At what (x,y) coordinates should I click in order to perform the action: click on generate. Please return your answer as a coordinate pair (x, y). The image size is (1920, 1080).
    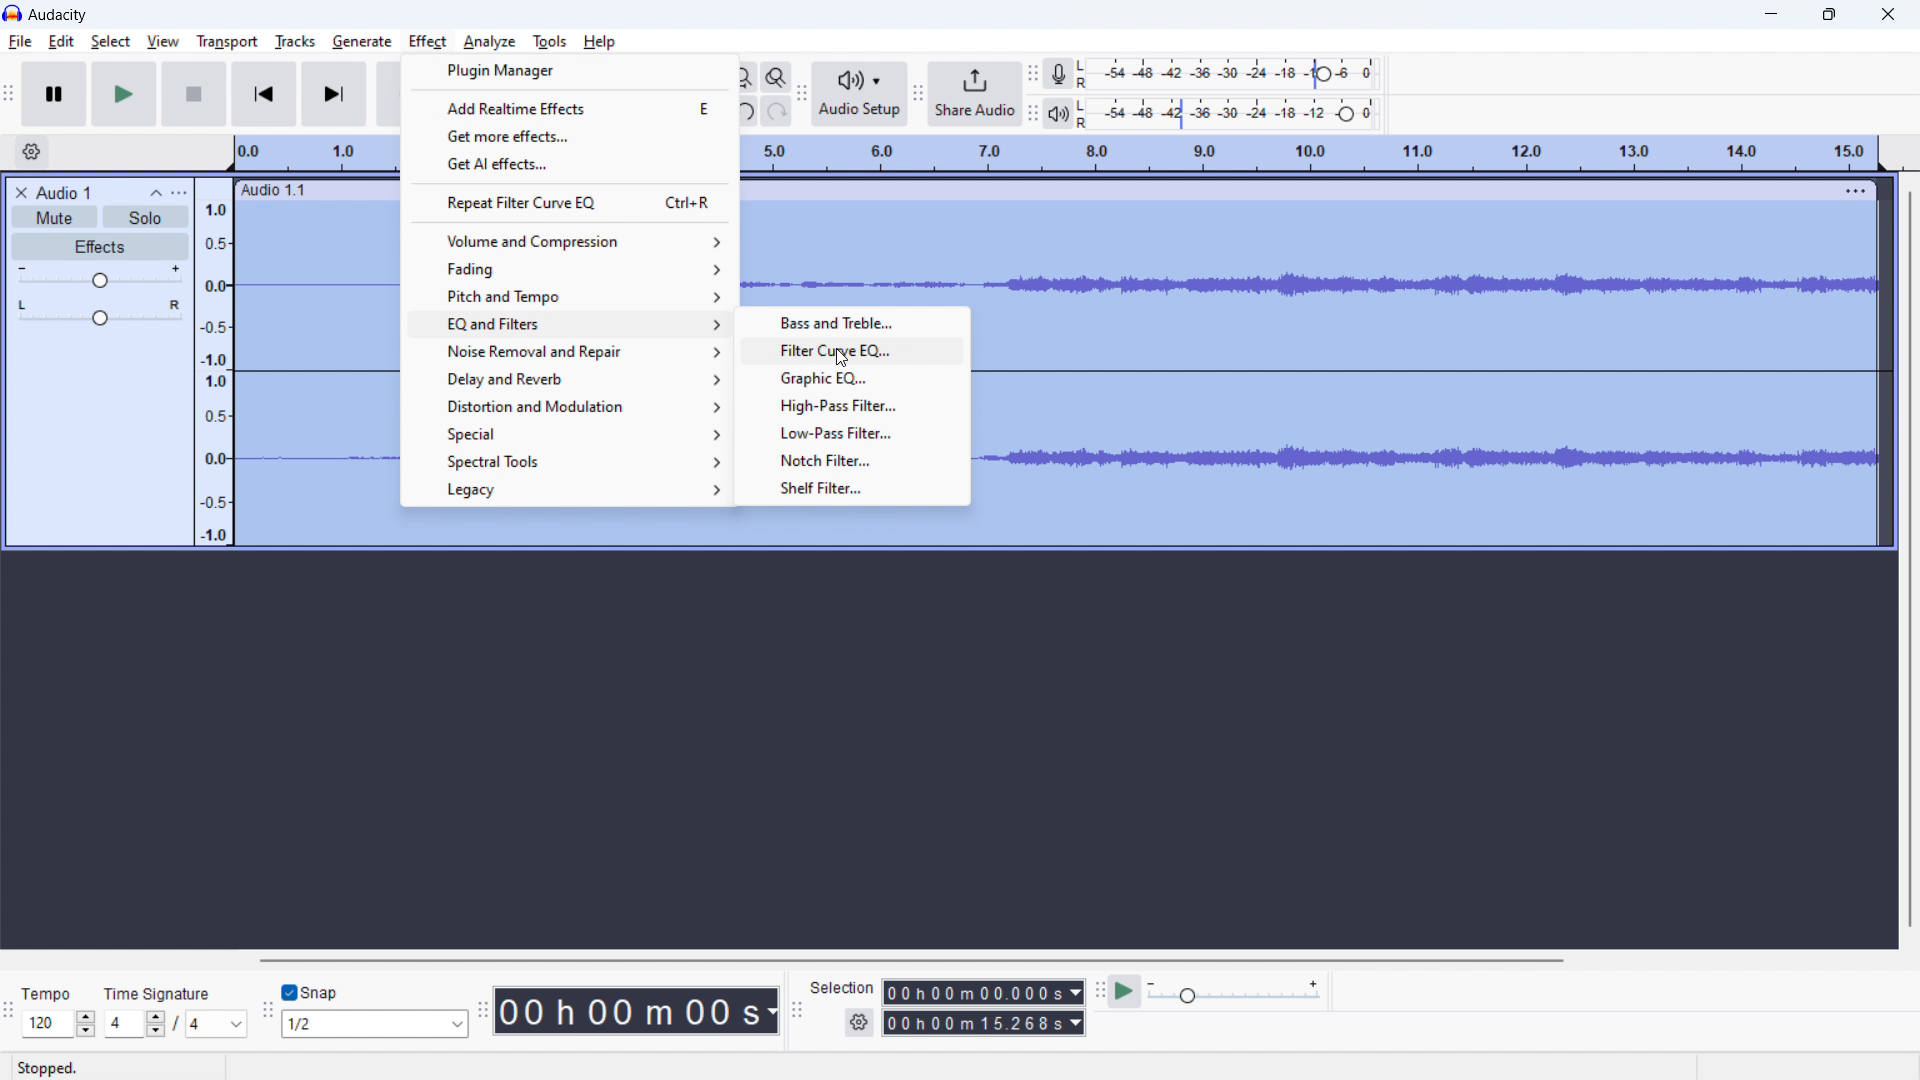
    Looking at the image, I should click on (362, 44).